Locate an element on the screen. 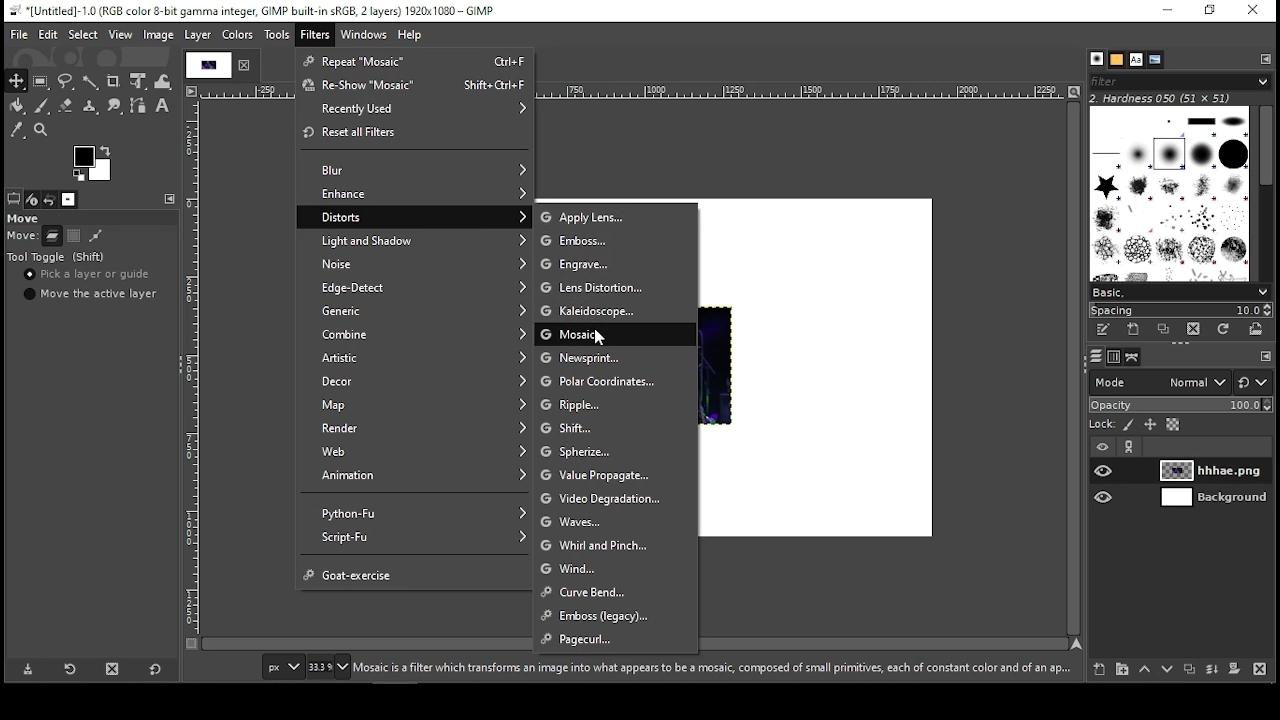  layer is located at coordinates (198, 34).